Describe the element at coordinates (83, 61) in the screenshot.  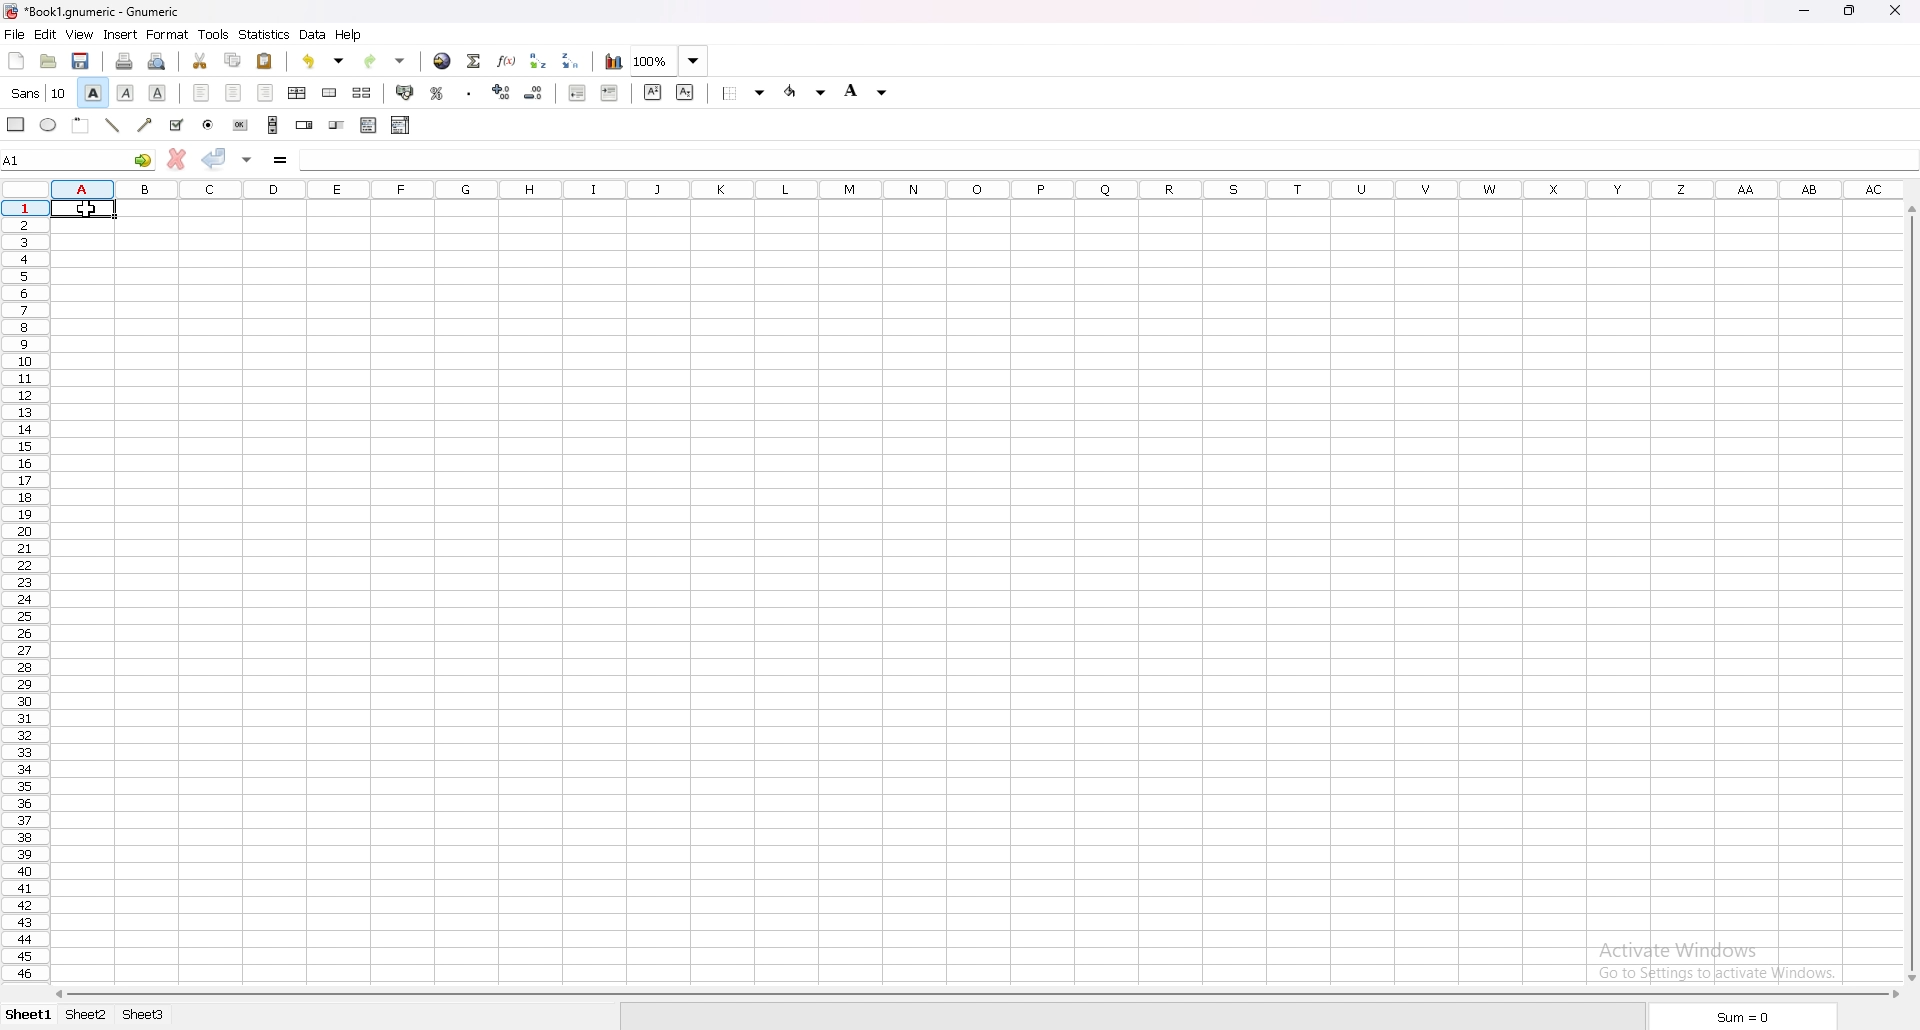
I see `save` at that location.